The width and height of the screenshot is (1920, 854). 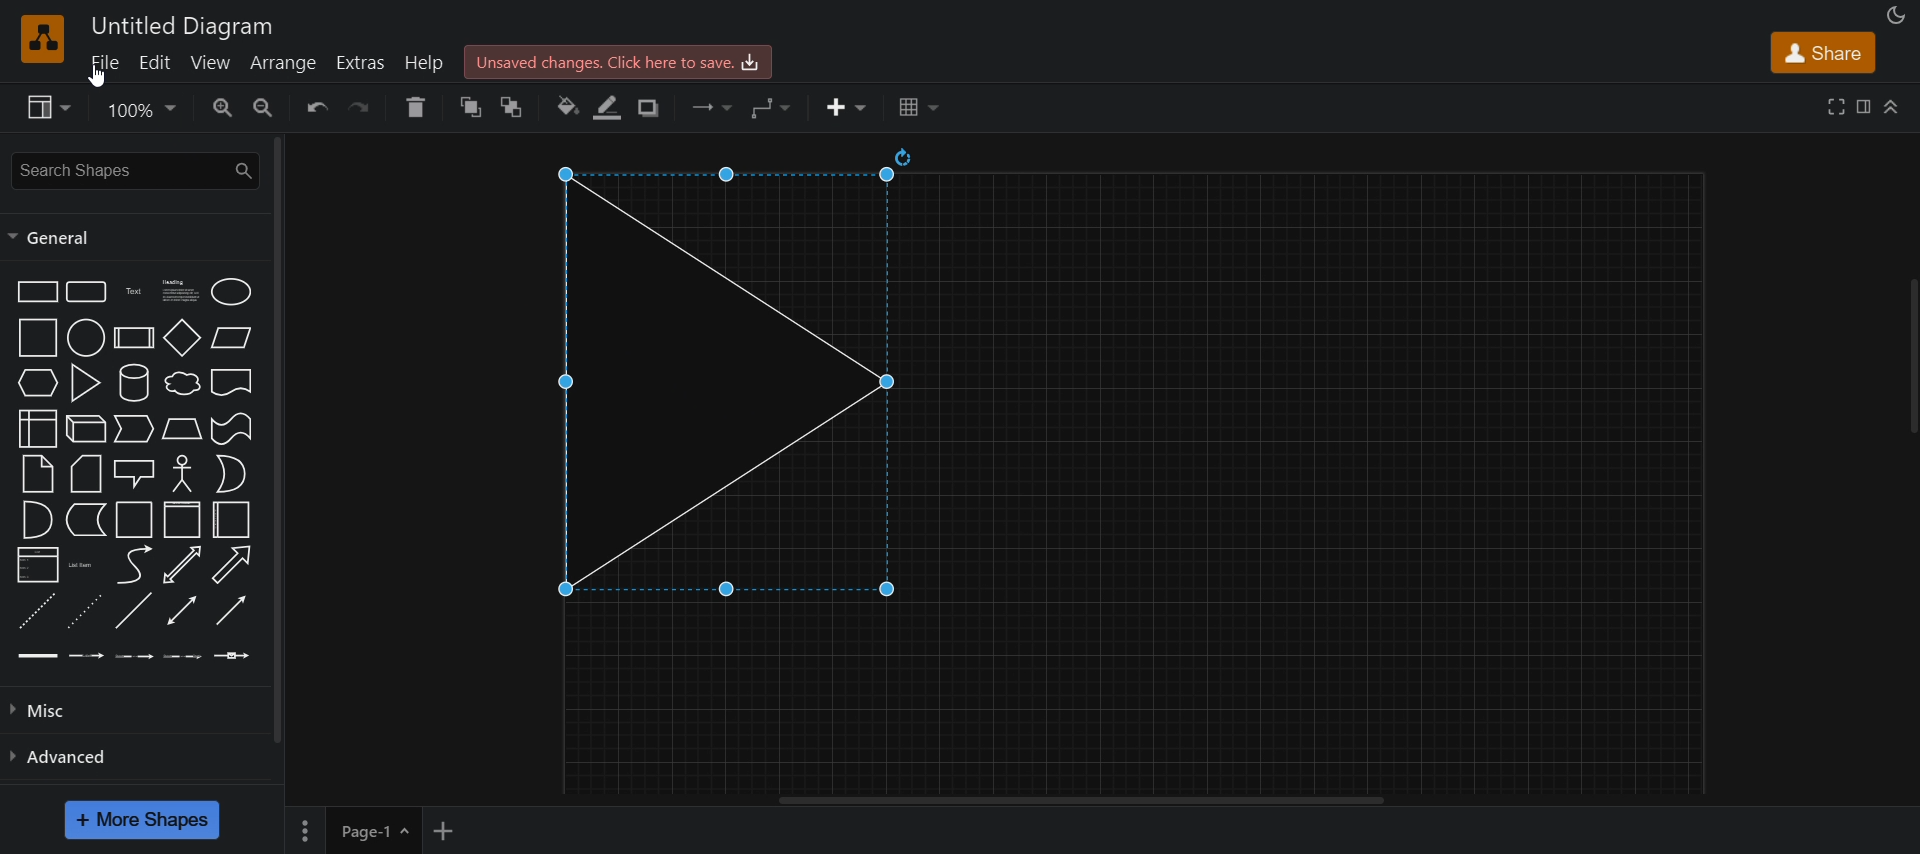 What do you see at coordinates (132, 713) in the screenshot?
I see `misc` at bounding box center [132, 713].